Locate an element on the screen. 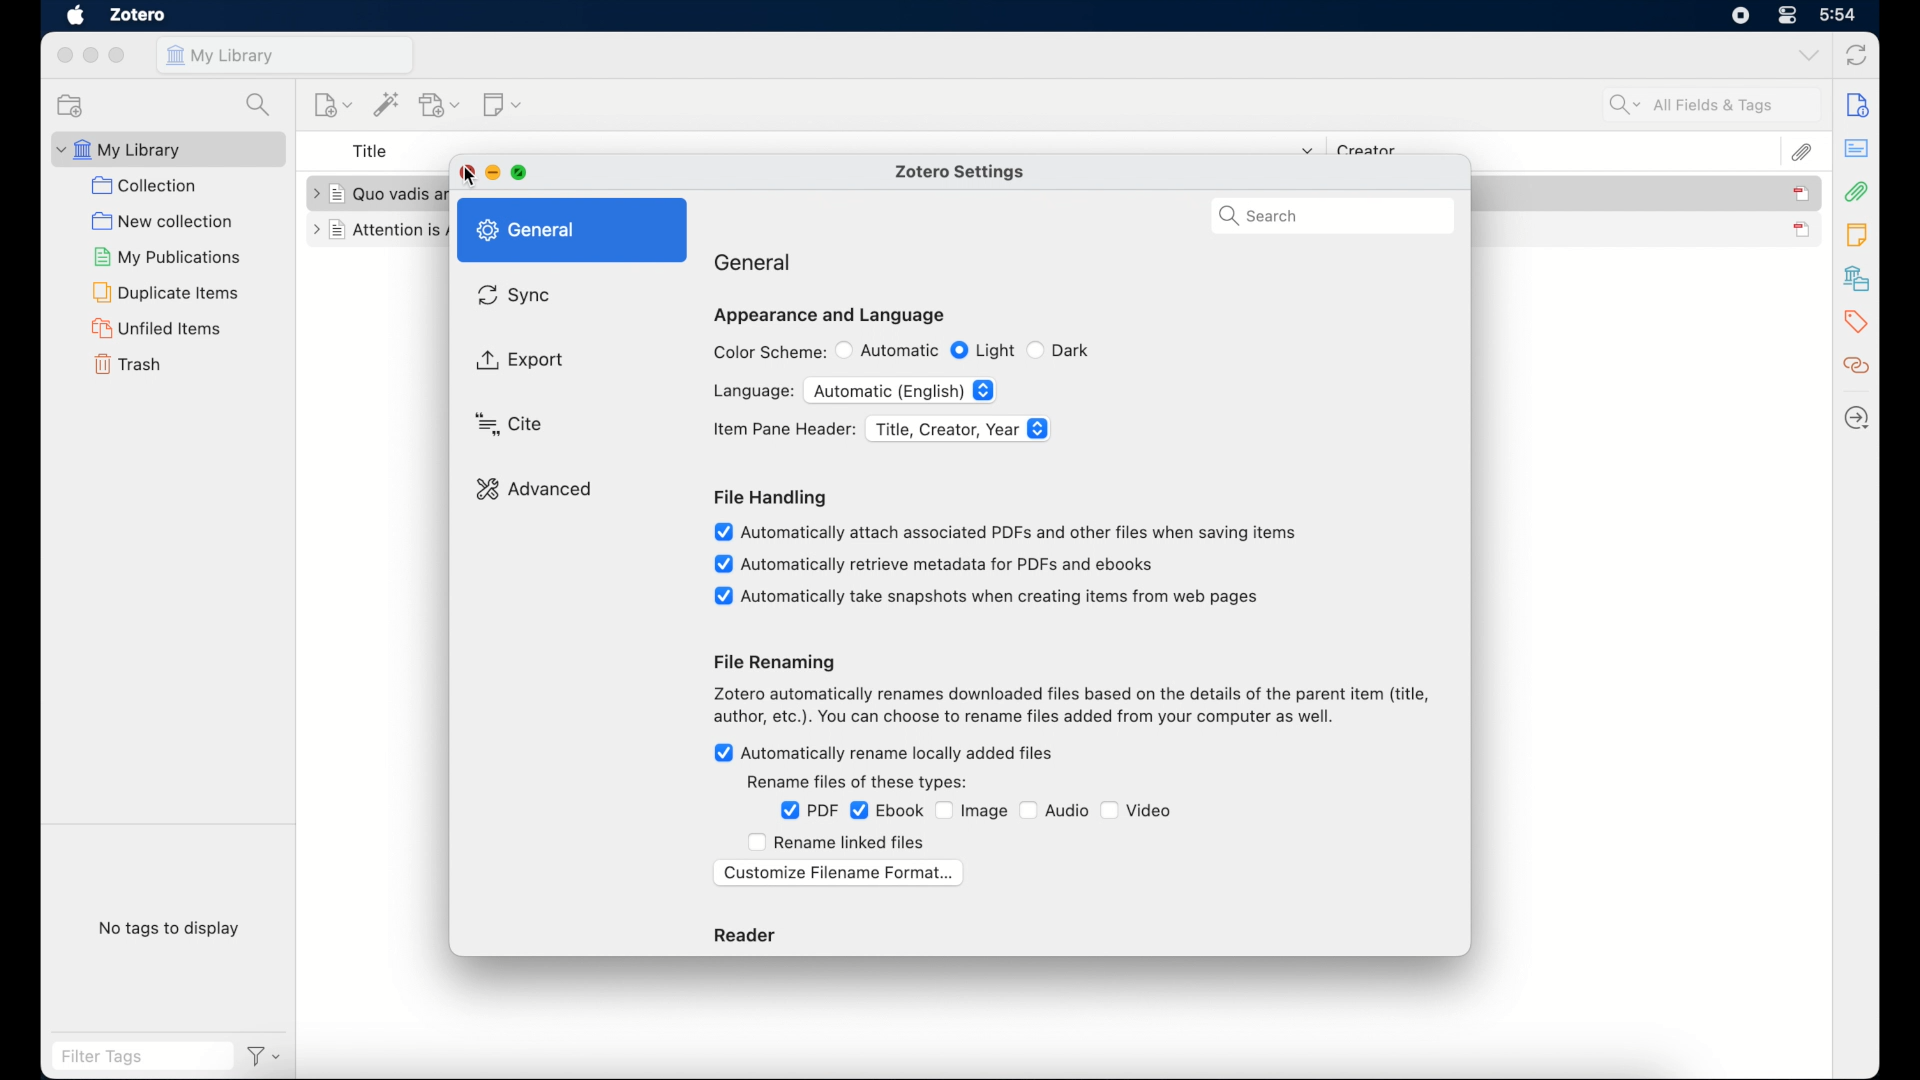  language is located at coordinates (752, 392).